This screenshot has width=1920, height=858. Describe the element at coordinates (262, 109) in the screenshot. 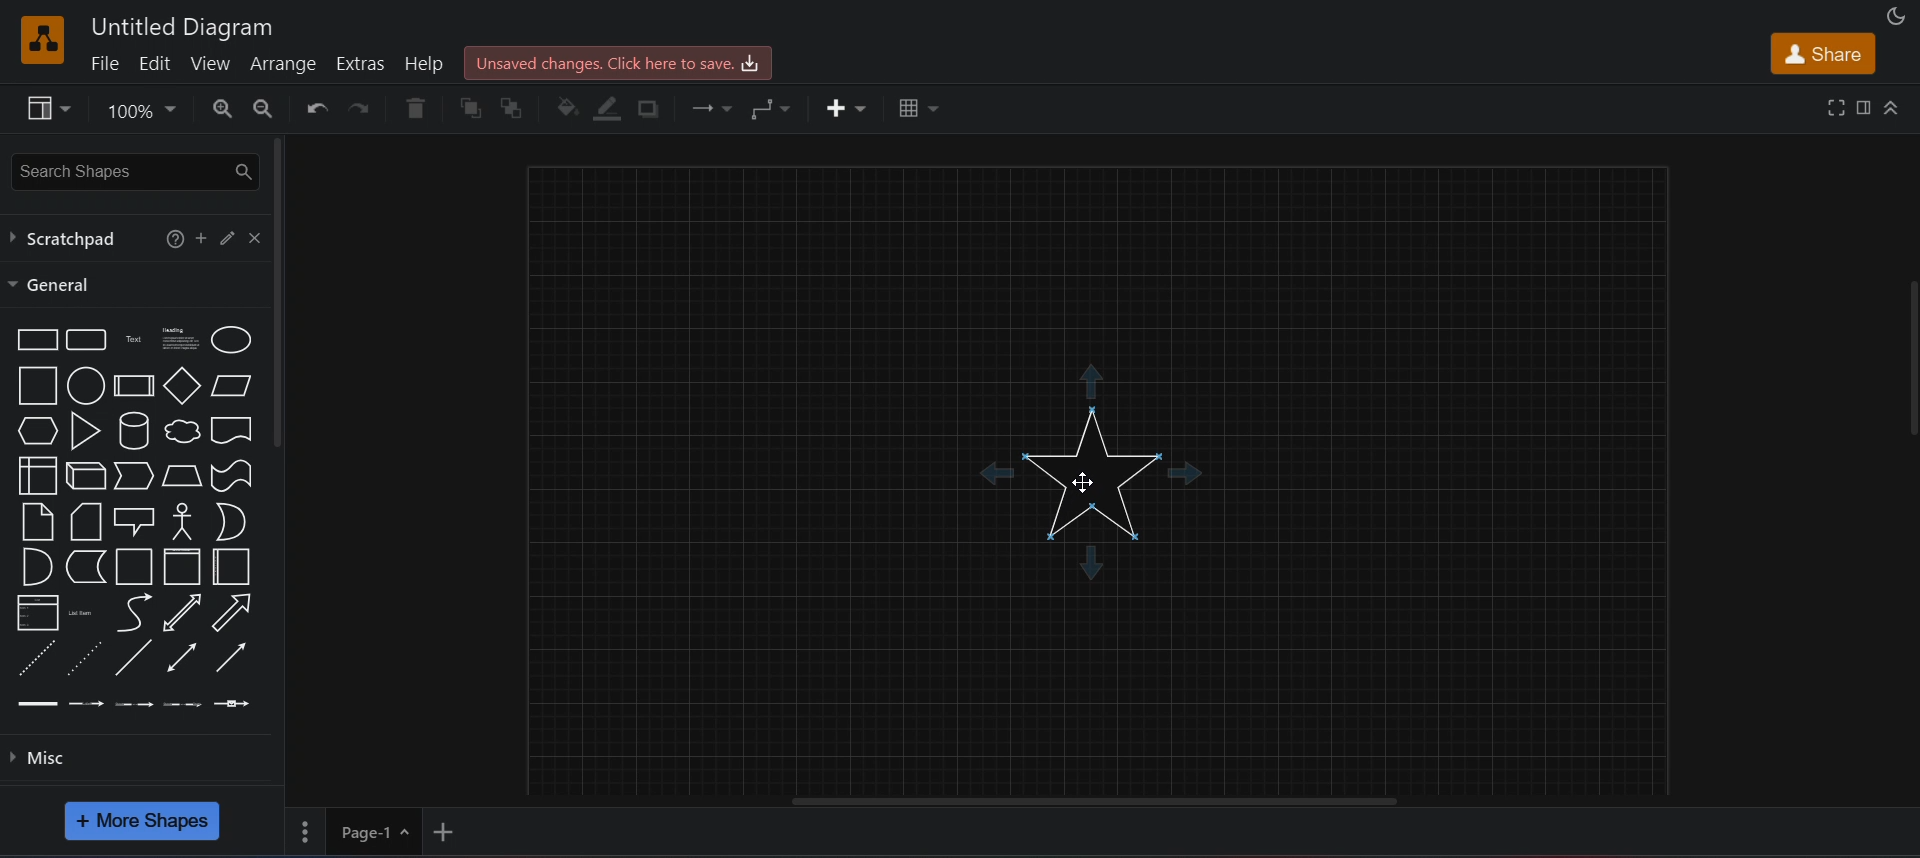

I see `zoom out` at that location.